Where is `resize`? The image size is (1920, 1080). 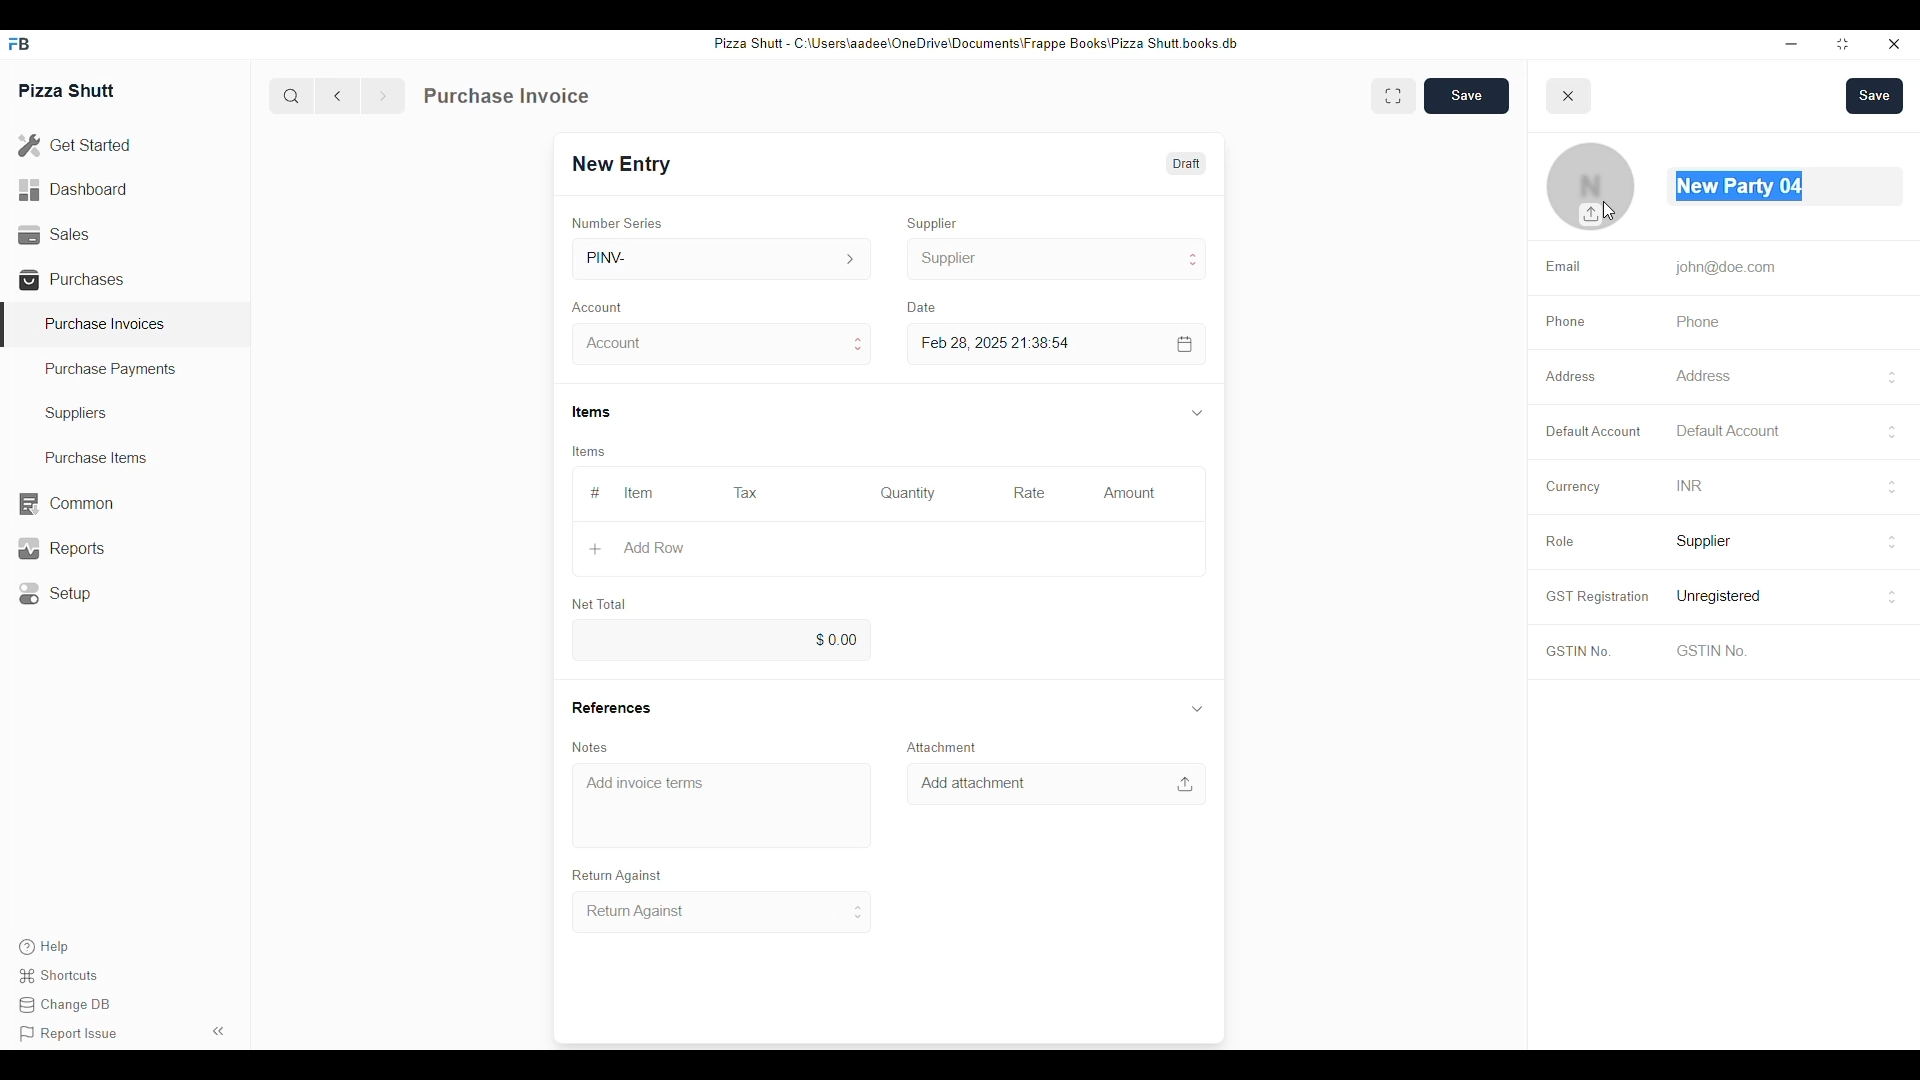
resize is located at coordinates (1840, 45).